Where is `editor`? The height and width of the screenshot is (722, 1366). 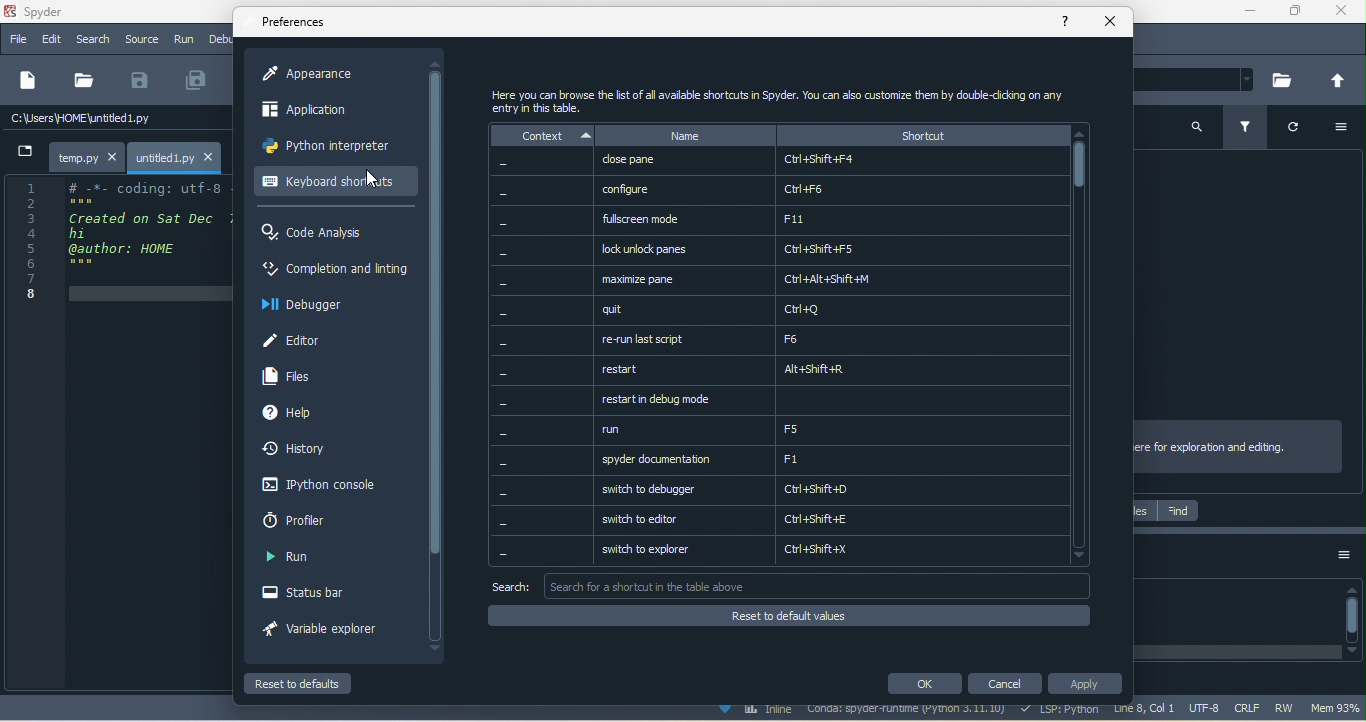
editor is located at coordinates (298, 340).